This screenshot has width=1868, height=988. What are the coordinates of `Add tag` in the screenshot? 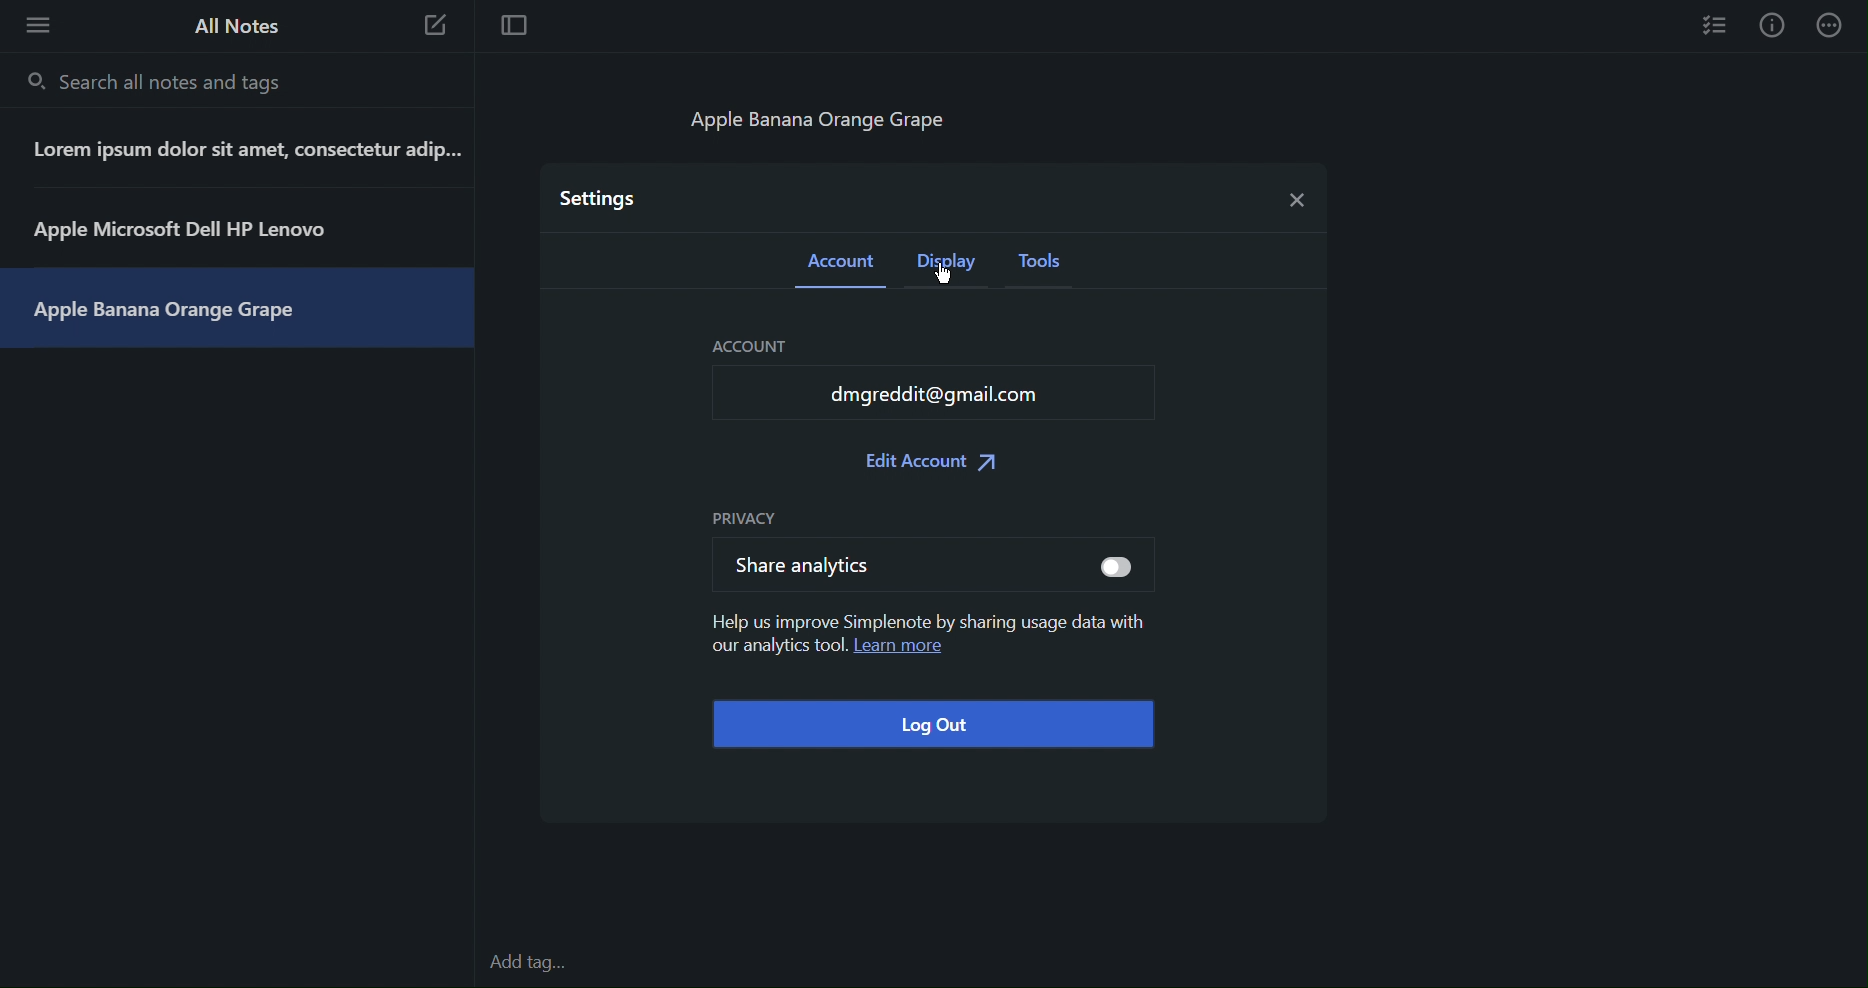 It's located at (538, 964).